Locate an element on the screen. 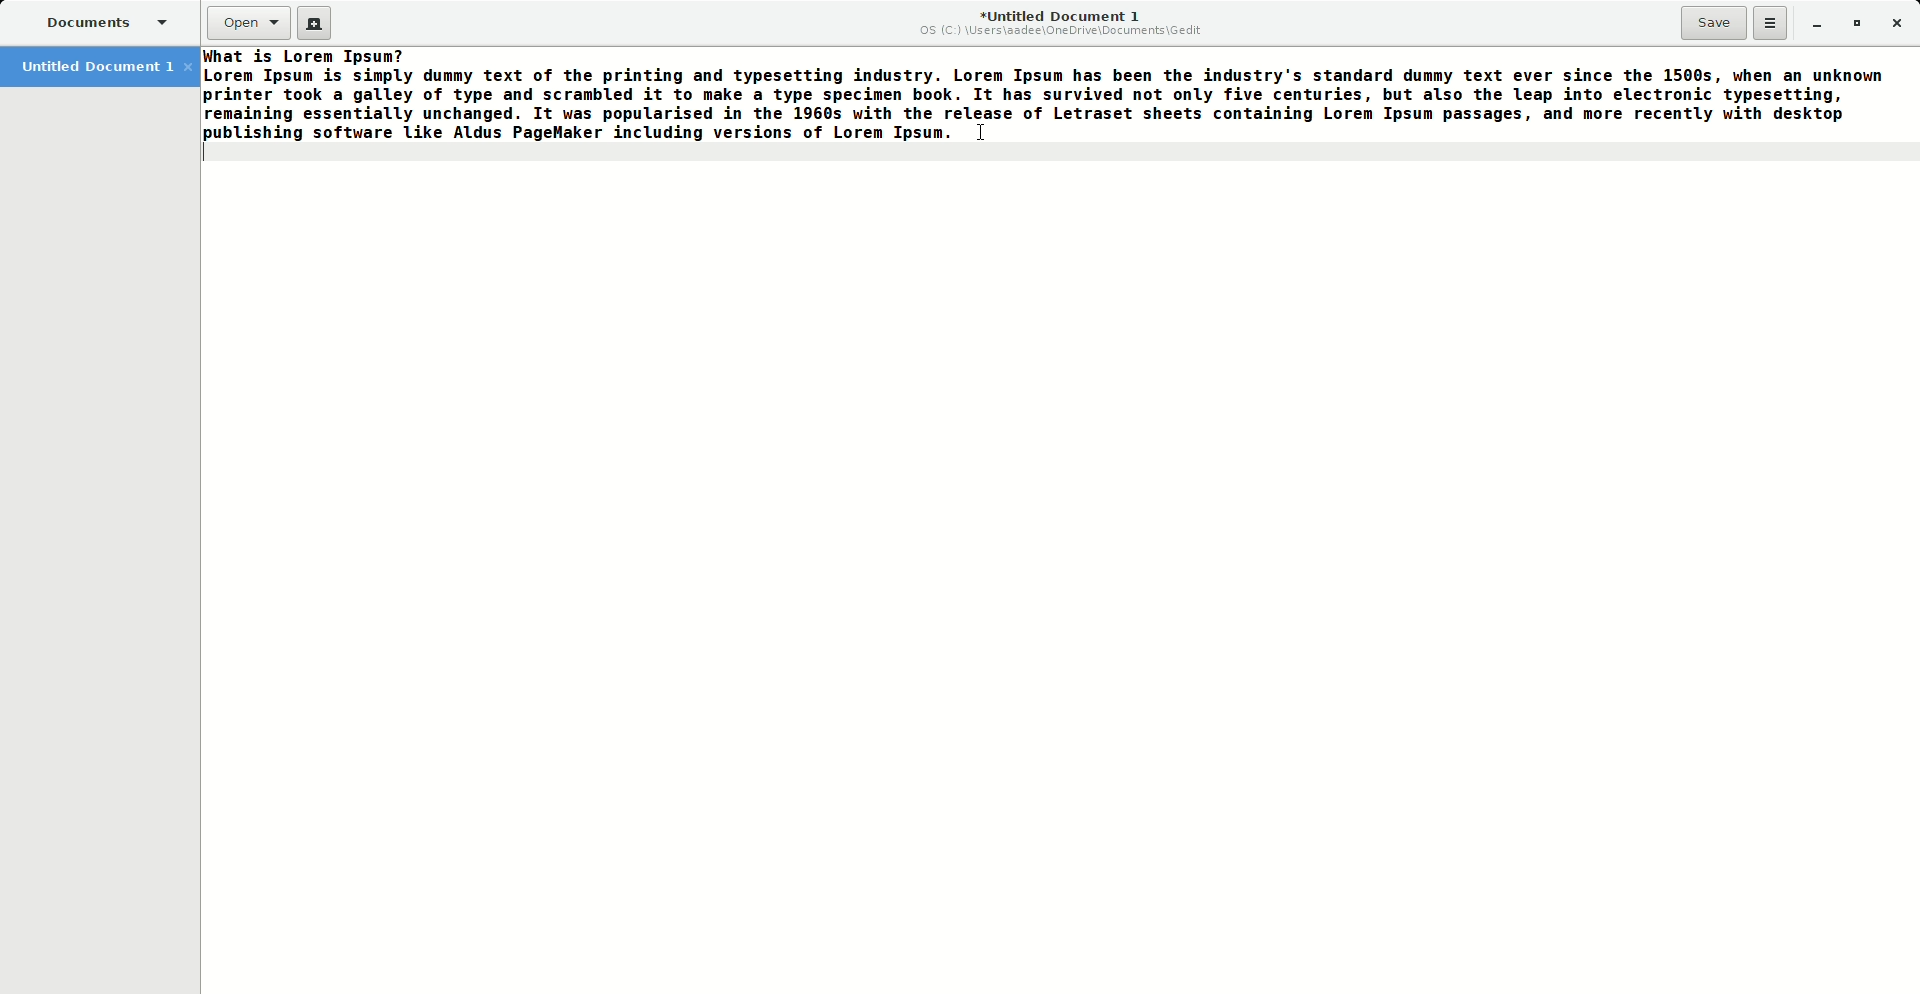 The width and height of the screenshot is (1920, 994). Untitled Document 1 is located at coordinates (1062, 23).